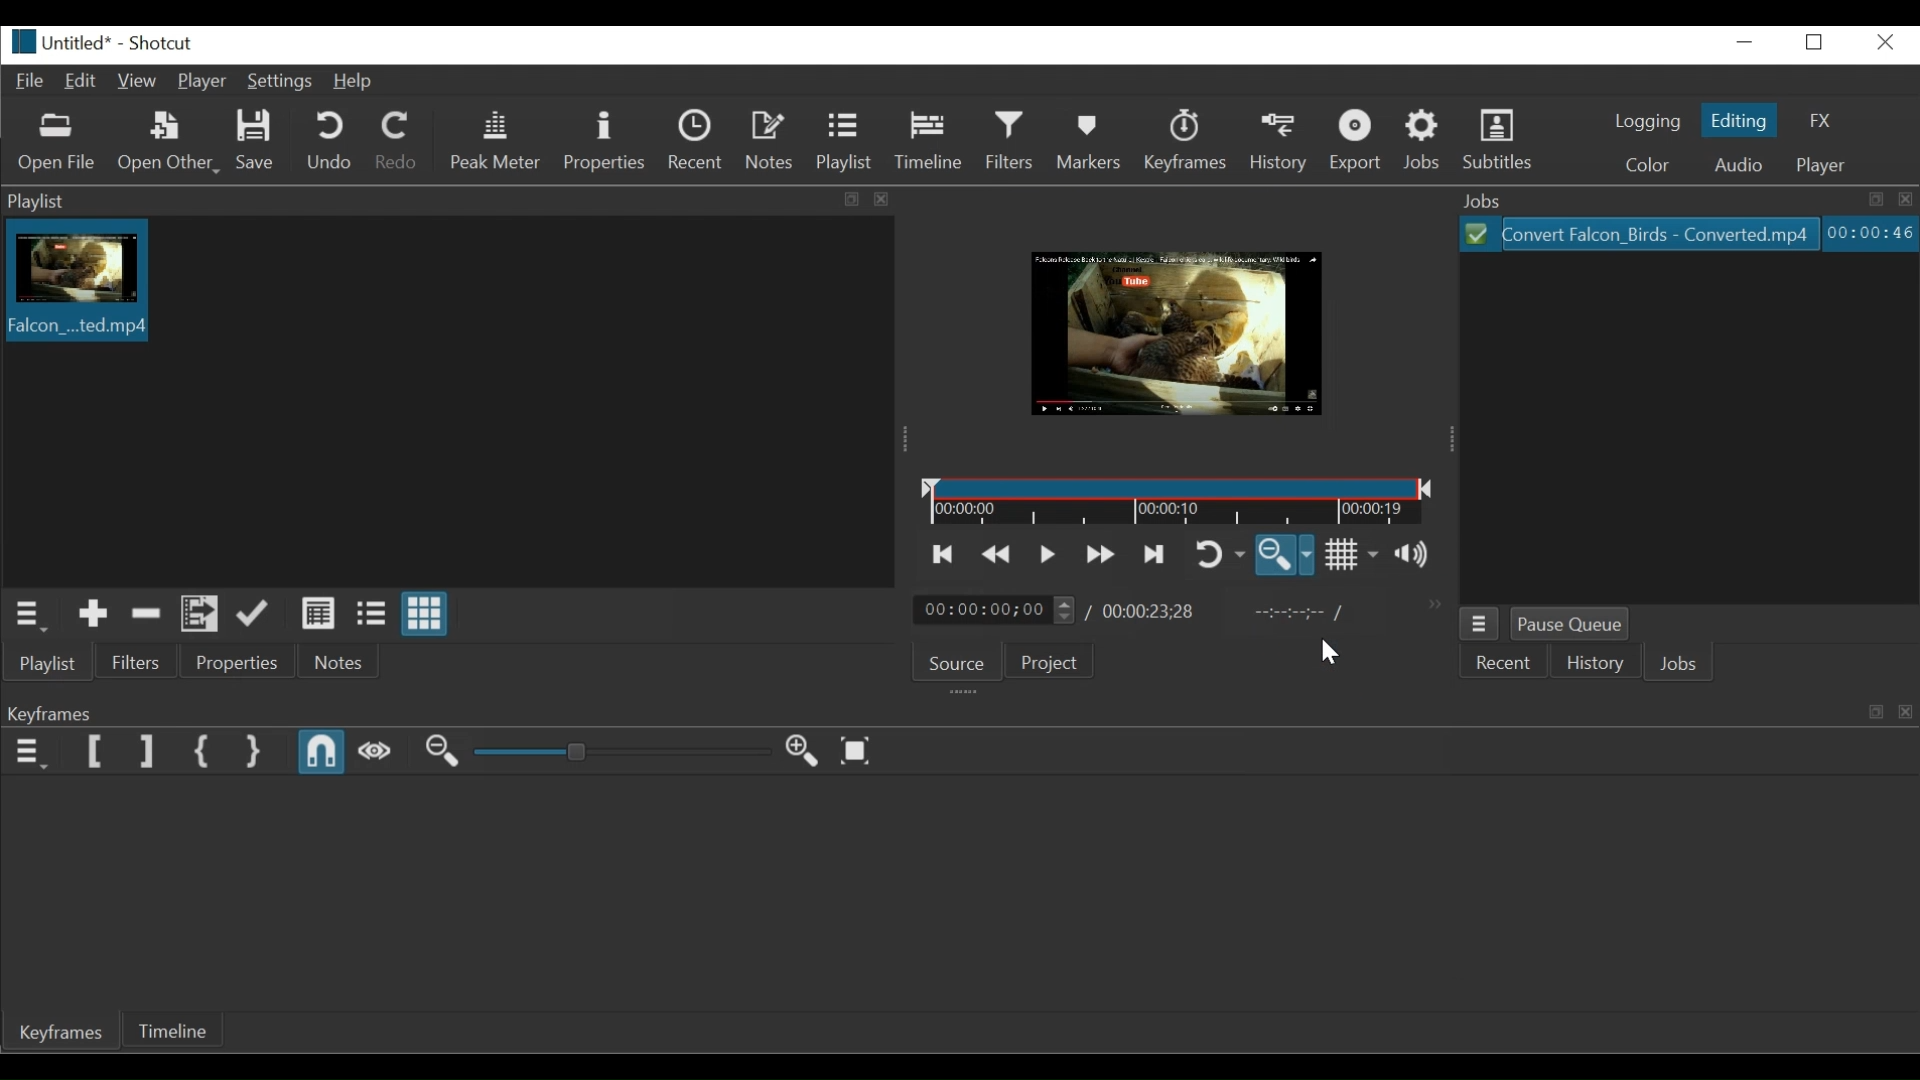  Describe the element at coordinates (1681, 200) in the screenshot. I see `Jobs Panel` at that location.